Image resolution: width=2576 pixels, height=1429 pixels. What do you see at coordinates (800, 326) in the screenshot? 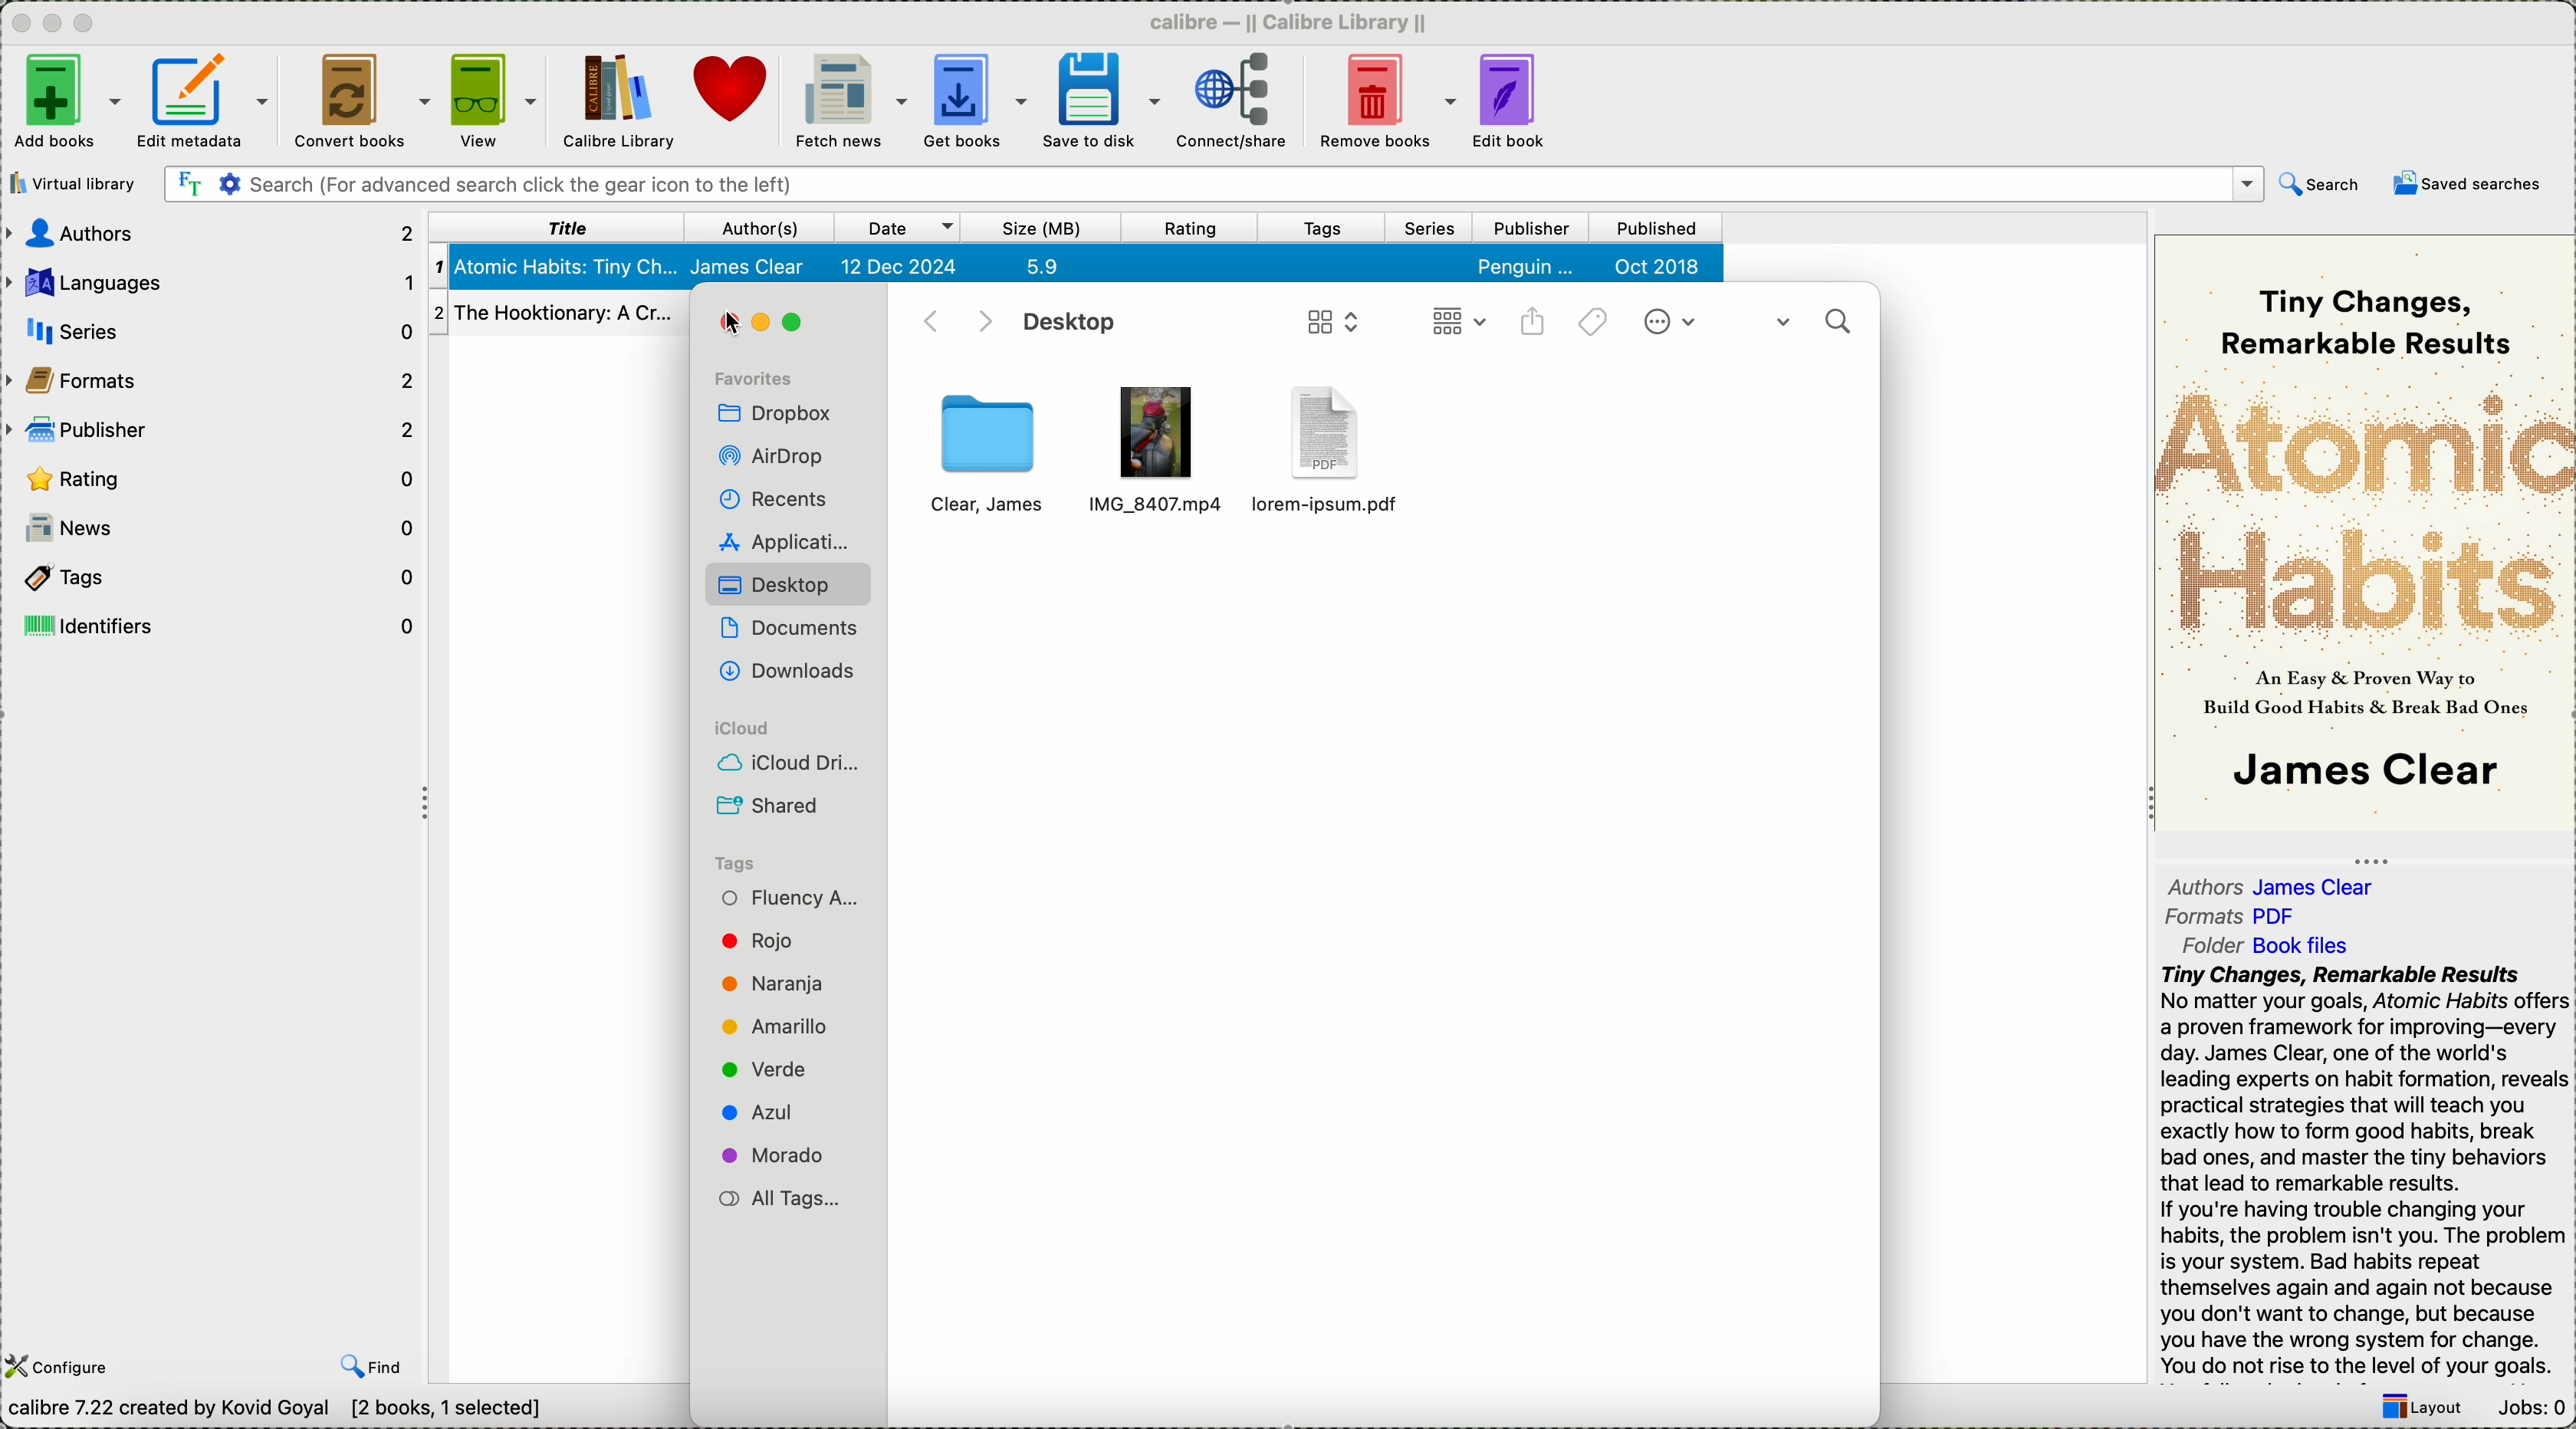
I see `maximize` at bounding box center [800, 326].